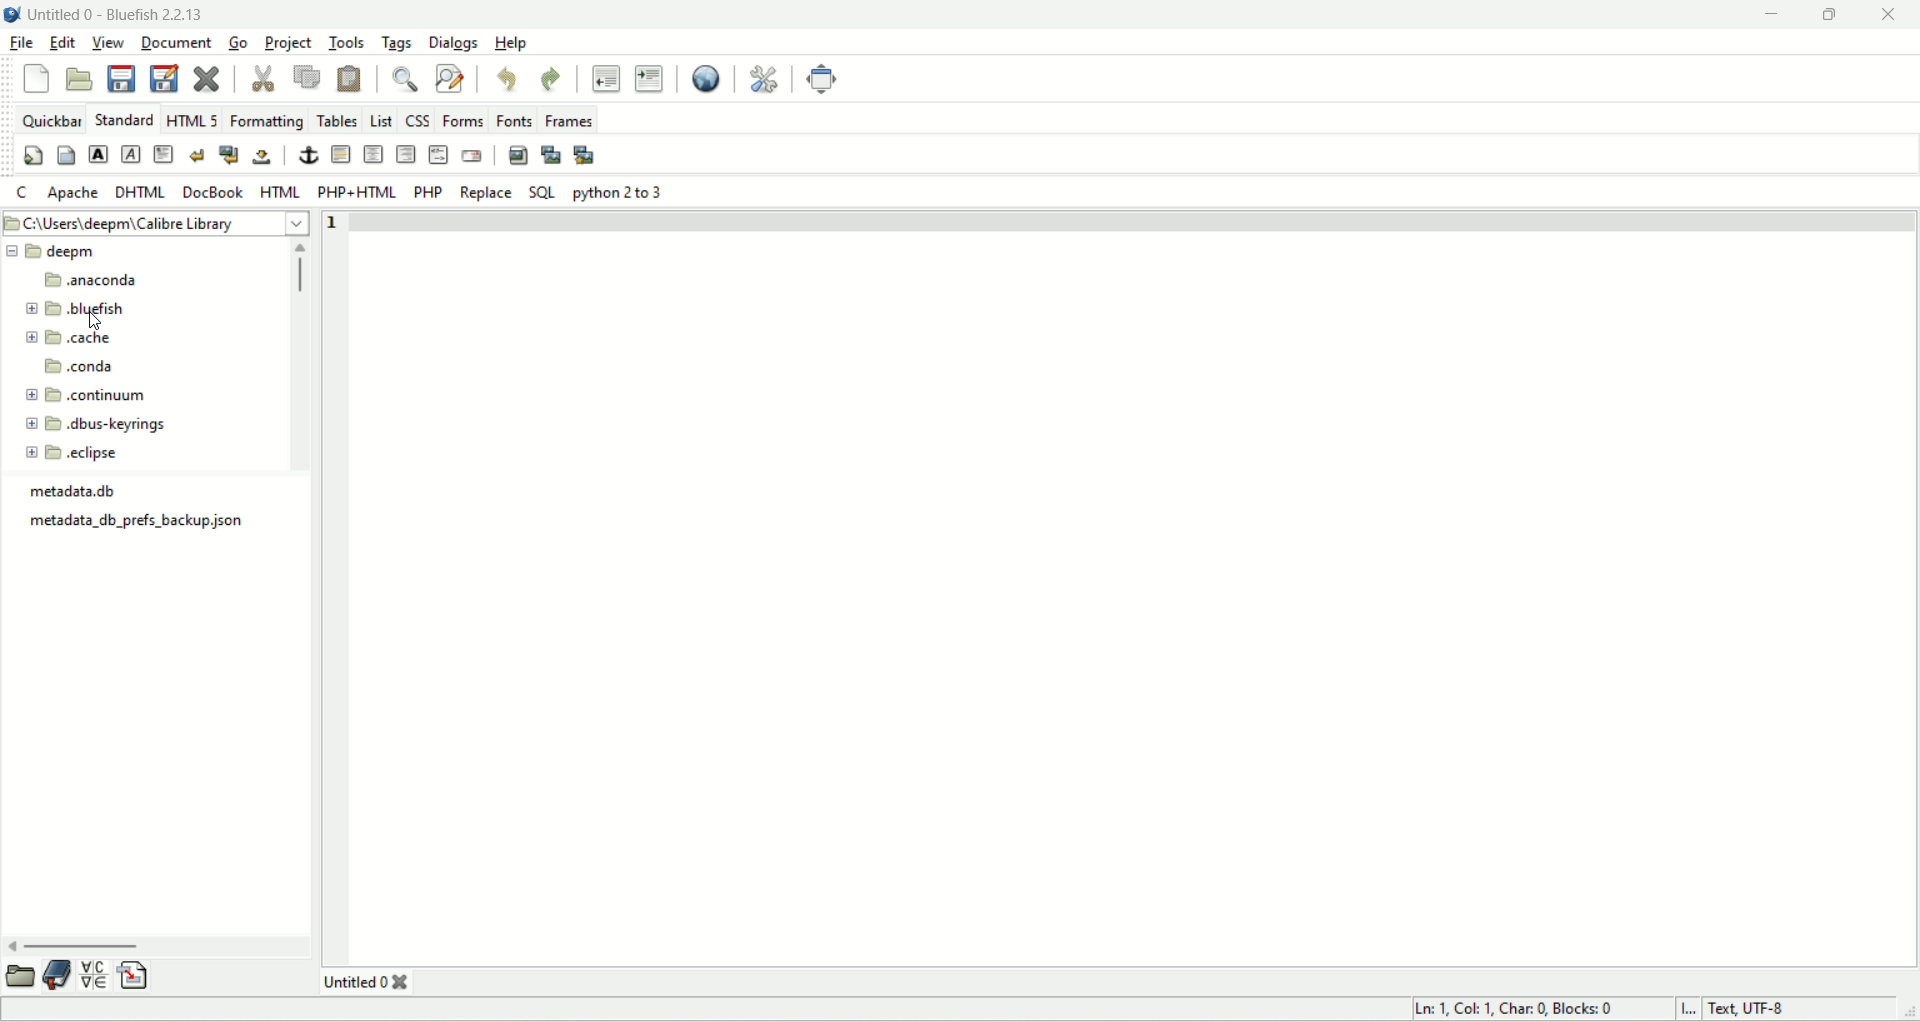  What do you see at coordinates (157, 942) in the screenshot?
I see `horizontal scroll bar` at bounding box center [157, 942].